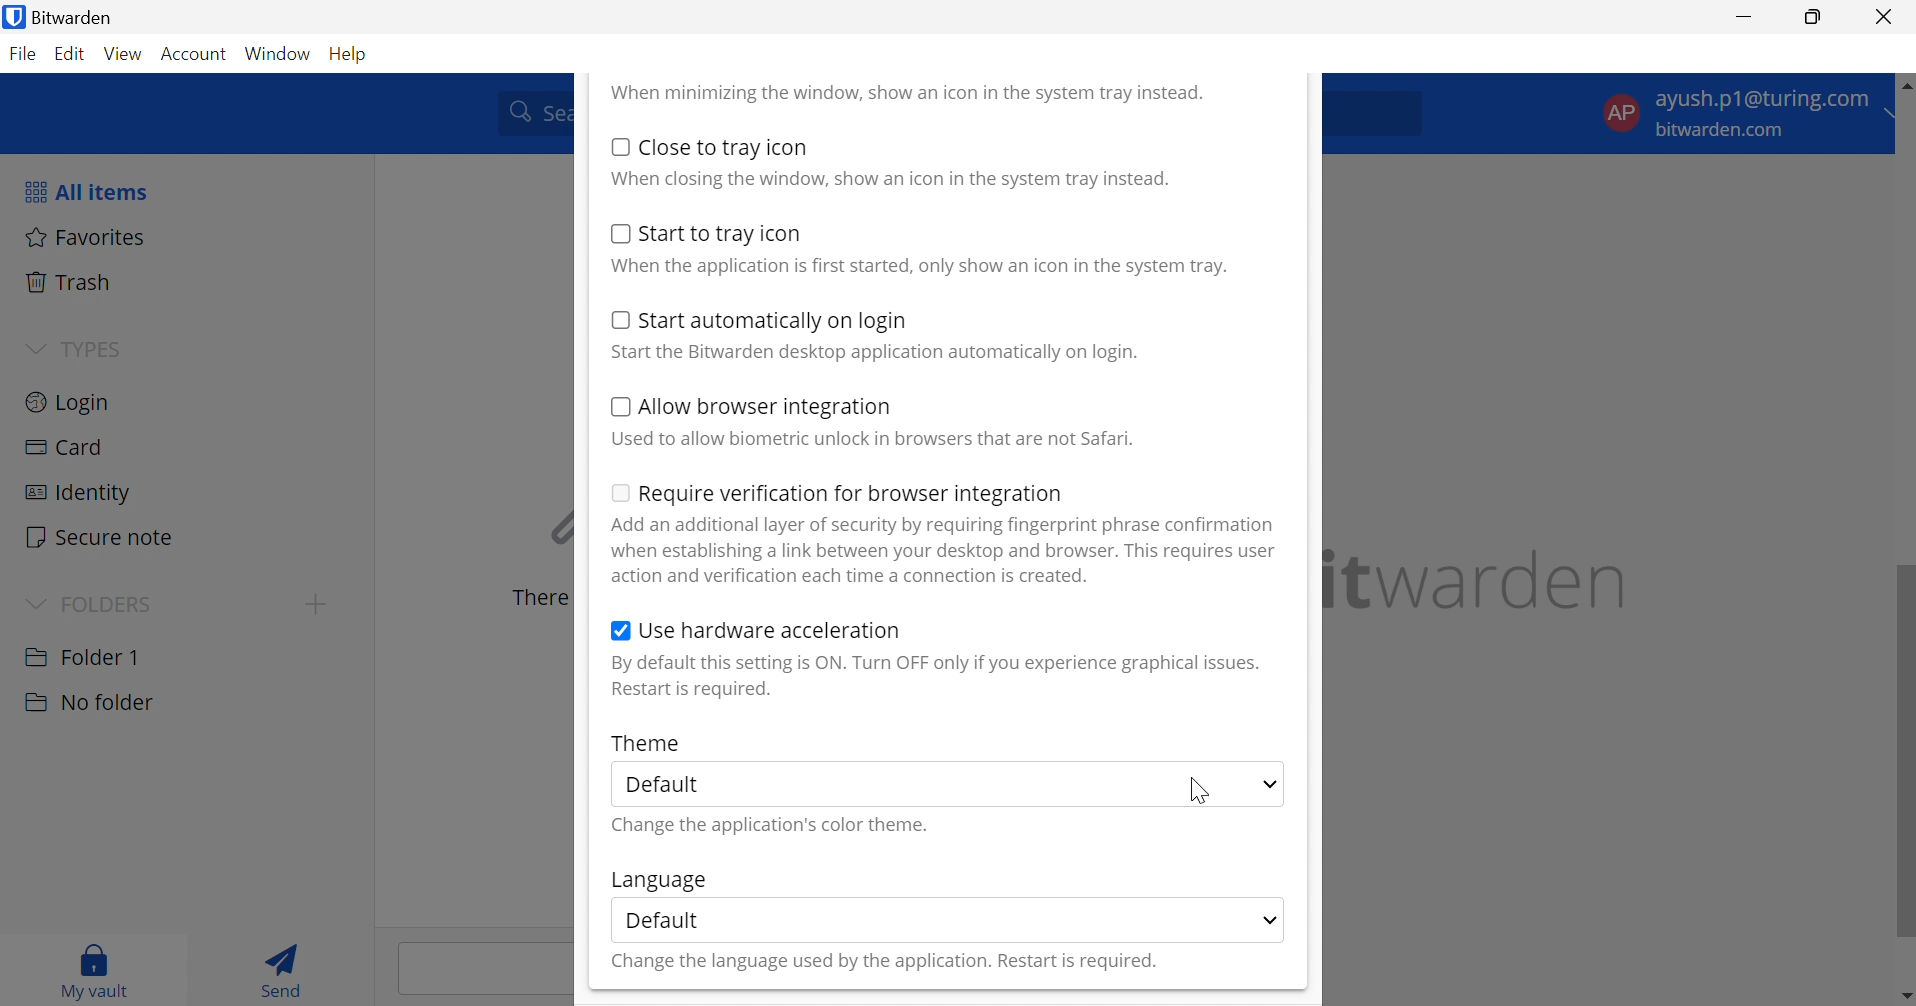 The height and width of the screenshot is (1006, 1916). I want to click on Use hardware acceleration, so click(771, 630).